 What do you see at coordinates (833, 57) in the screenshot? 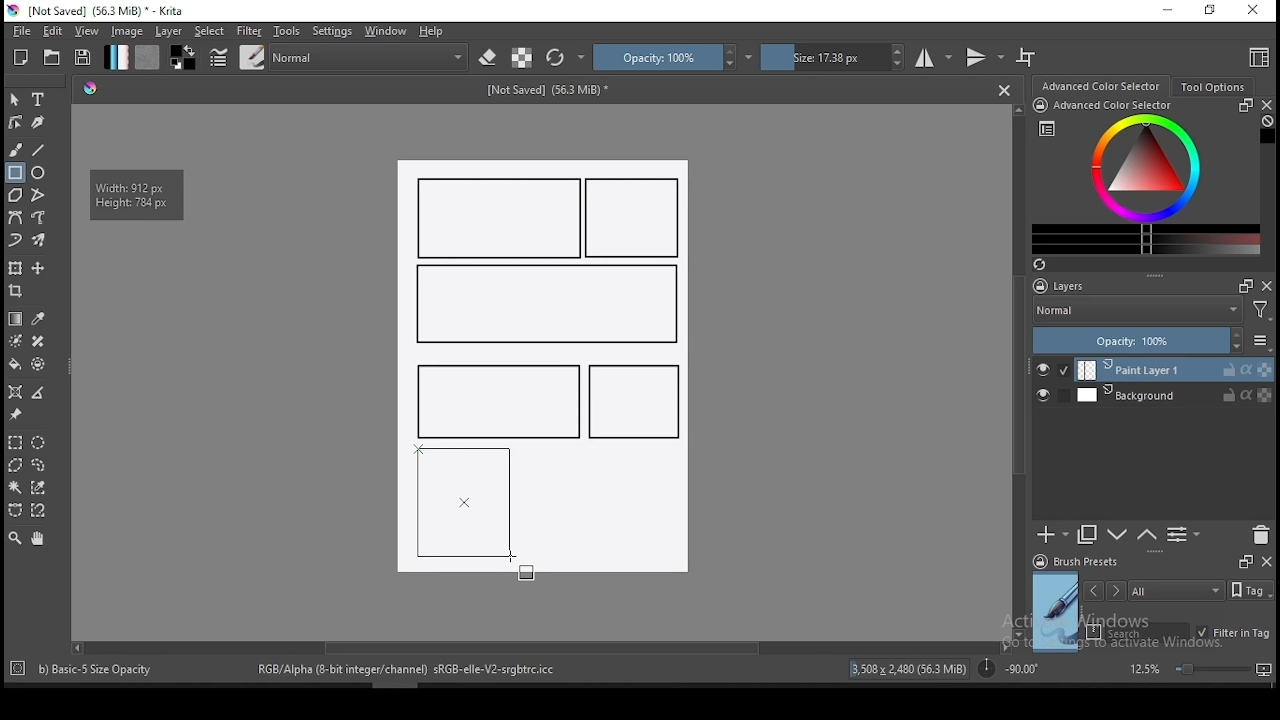
I see `size` at bounding box center [833, 57].